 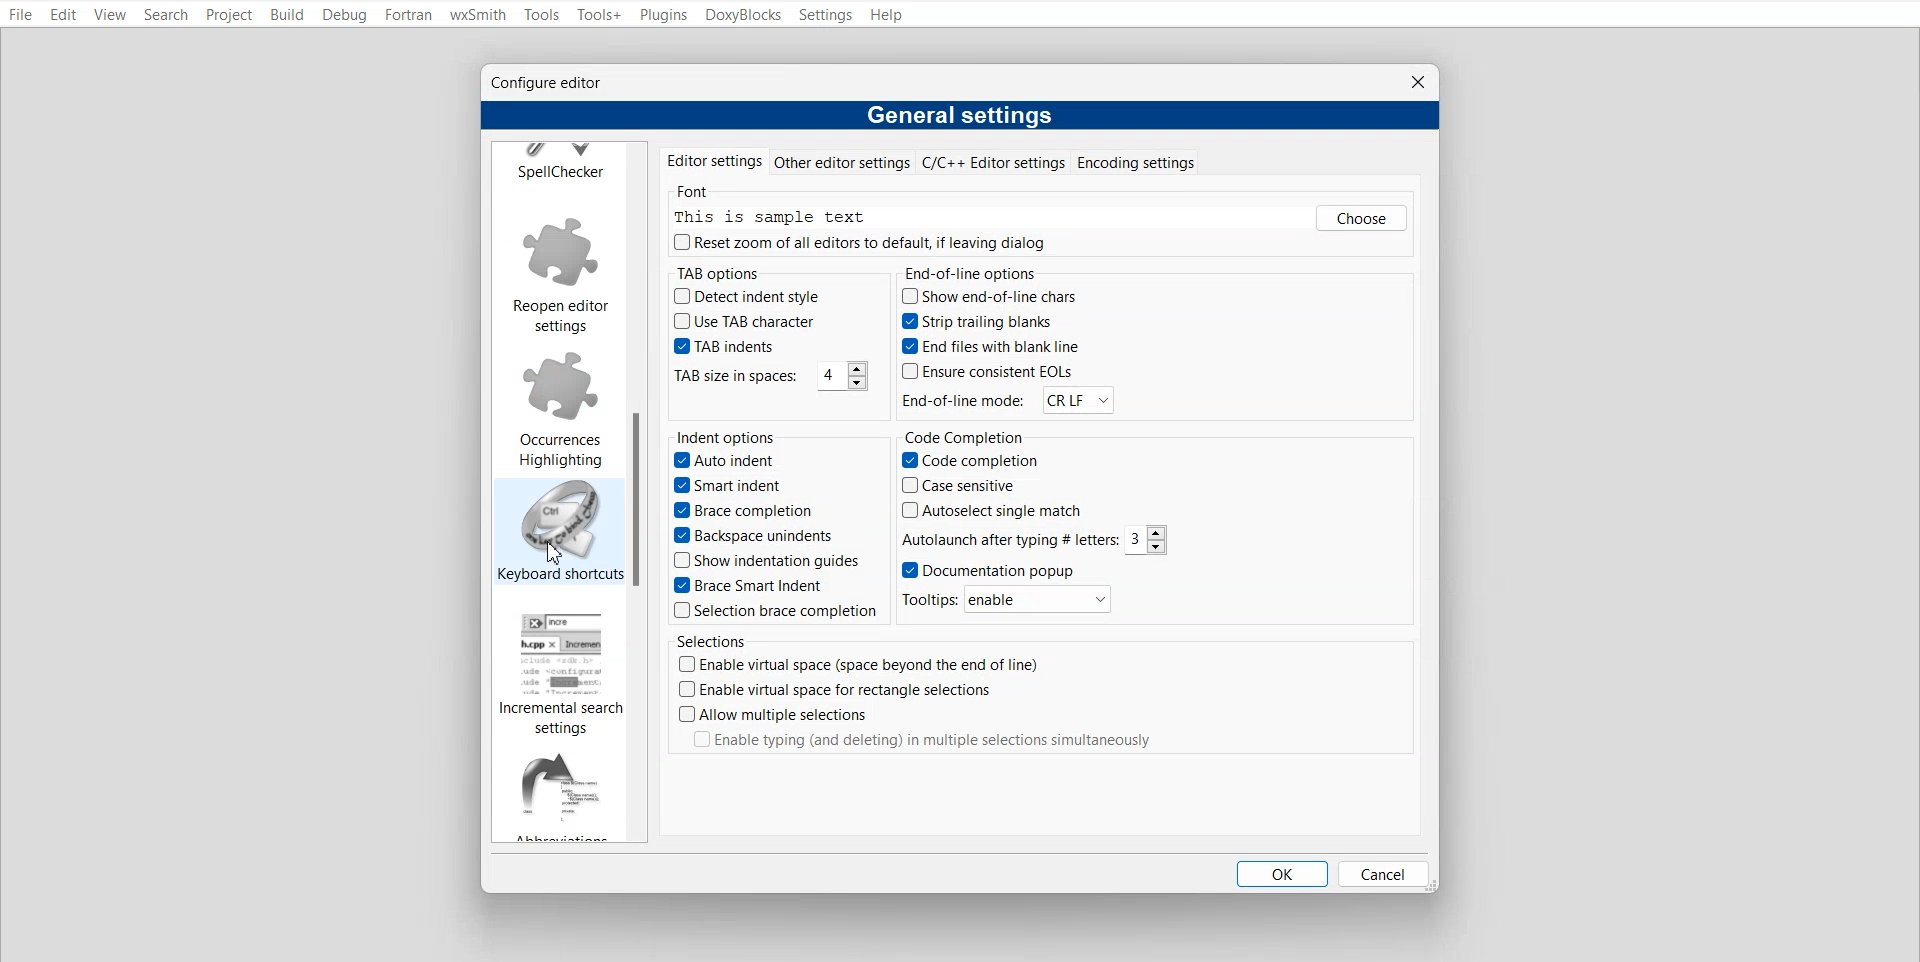 I want to click on Tools, so click(x=542, y=15).